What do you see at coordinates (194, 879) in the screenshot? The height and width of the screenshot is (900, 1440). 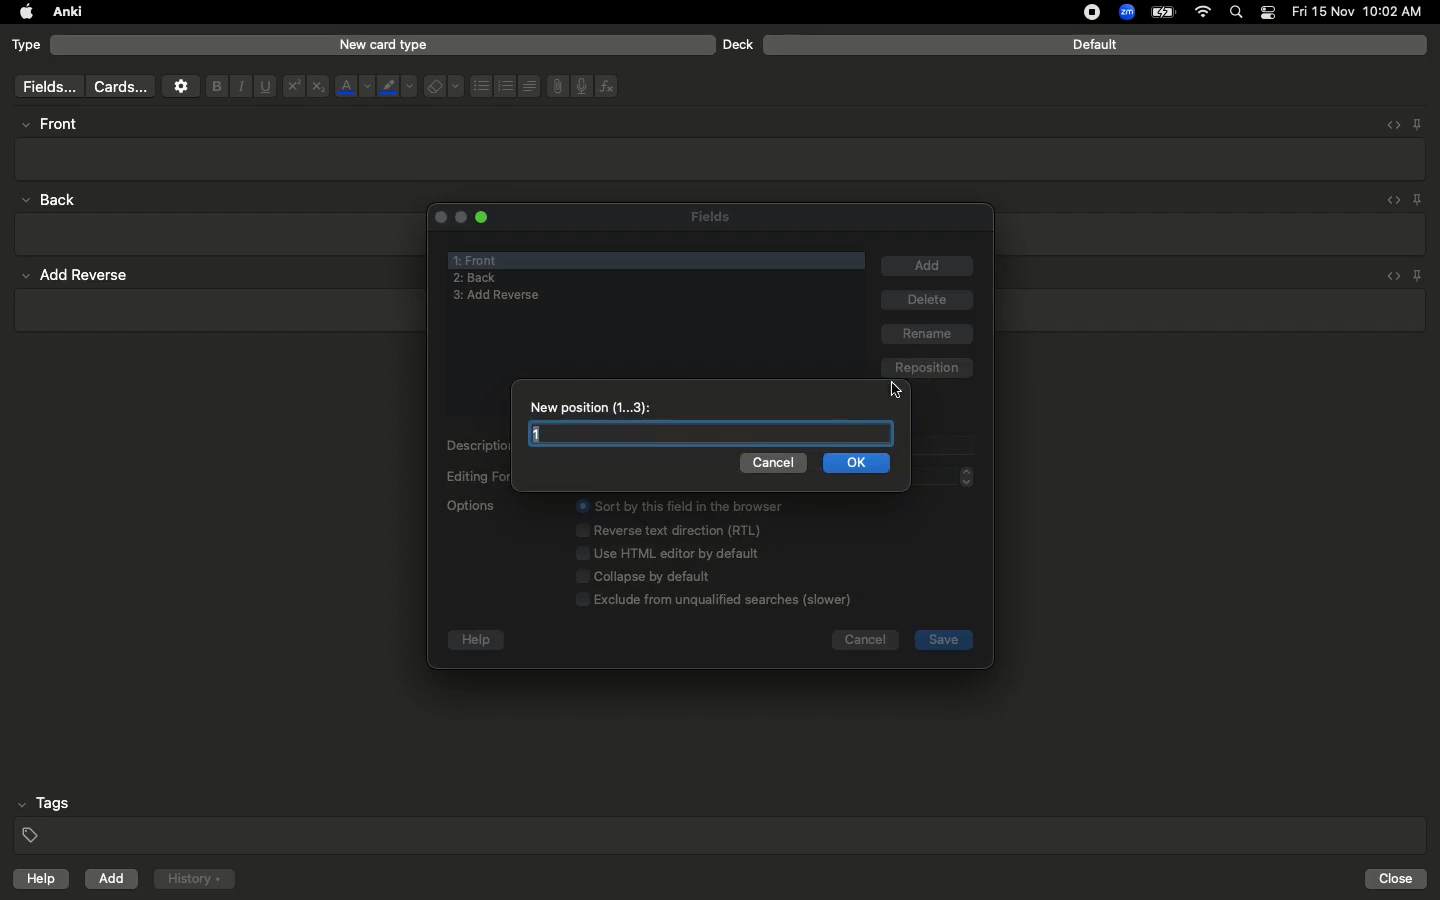 I see `History` at bounding box center [194, 879].